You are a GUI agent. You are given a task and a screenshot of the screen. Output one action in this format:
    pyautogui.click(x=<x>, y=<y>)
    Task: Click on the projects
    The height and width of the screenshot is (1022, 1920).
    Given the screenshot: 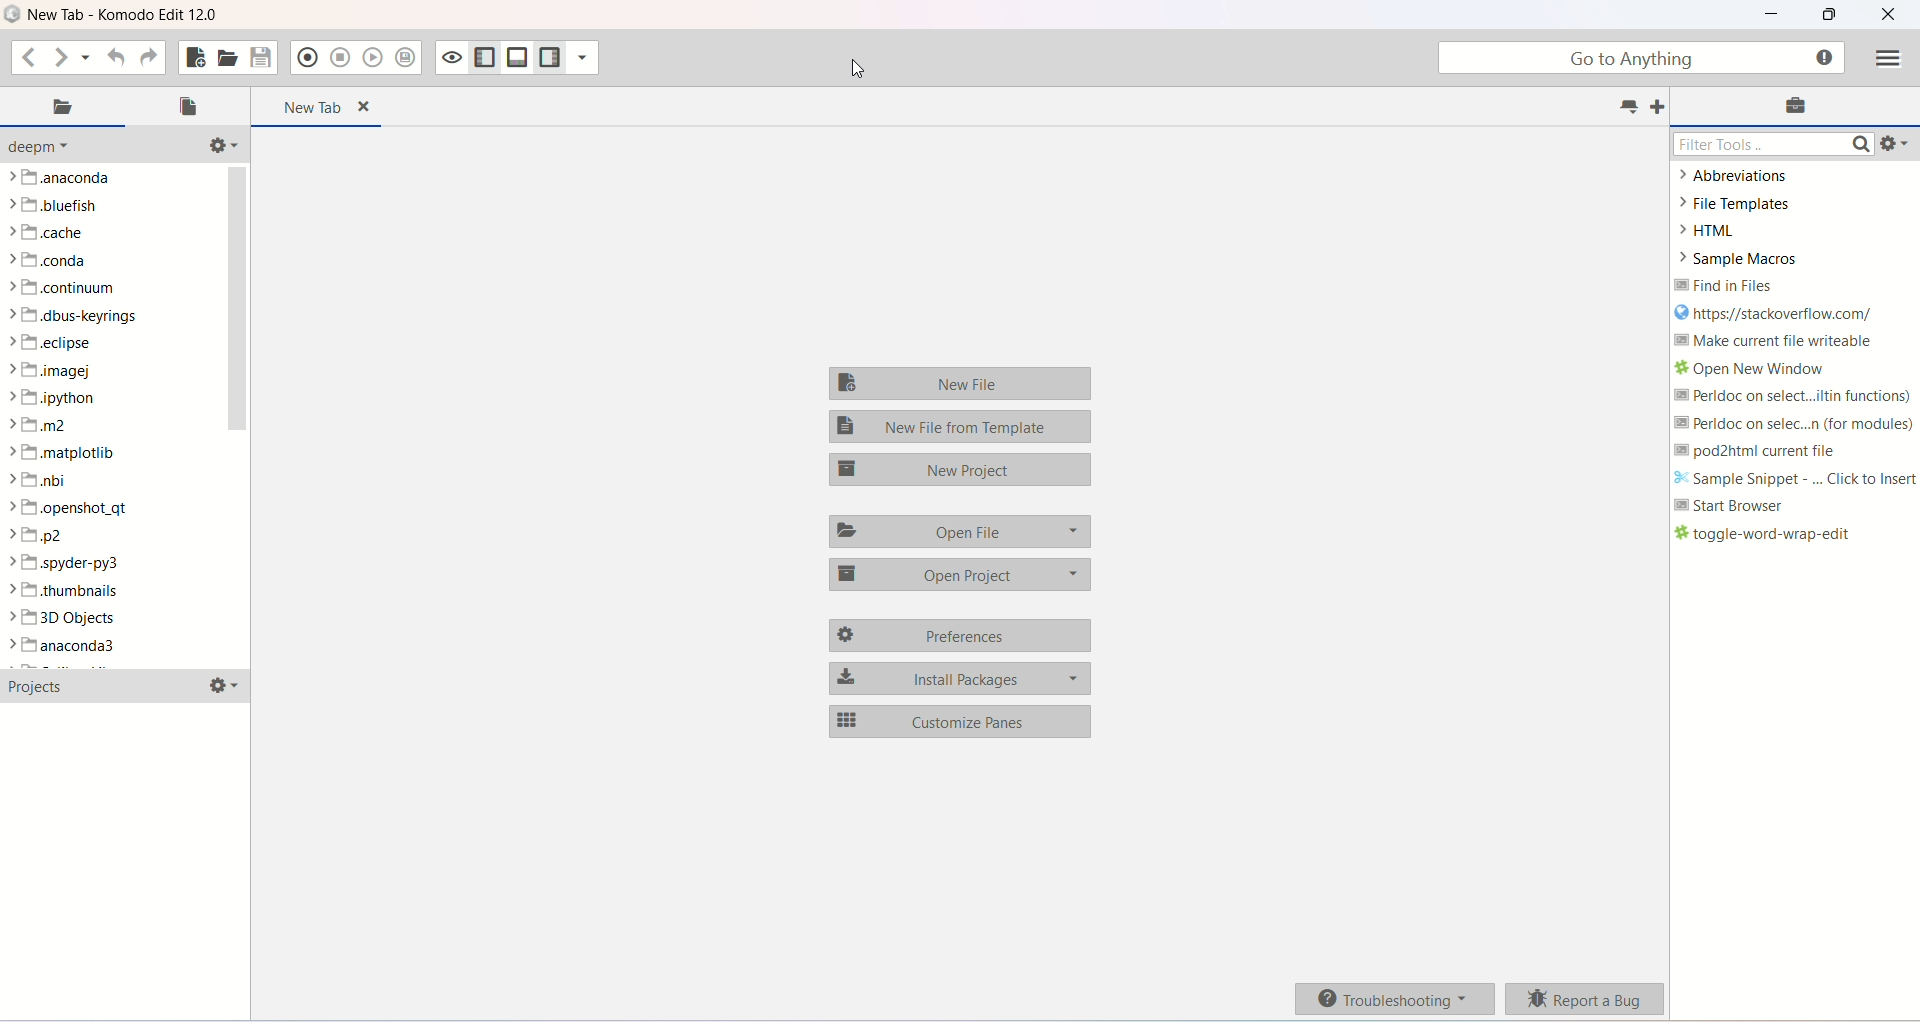 What is the action you would take?
    pyautogui.click(x=42, y=686)
    